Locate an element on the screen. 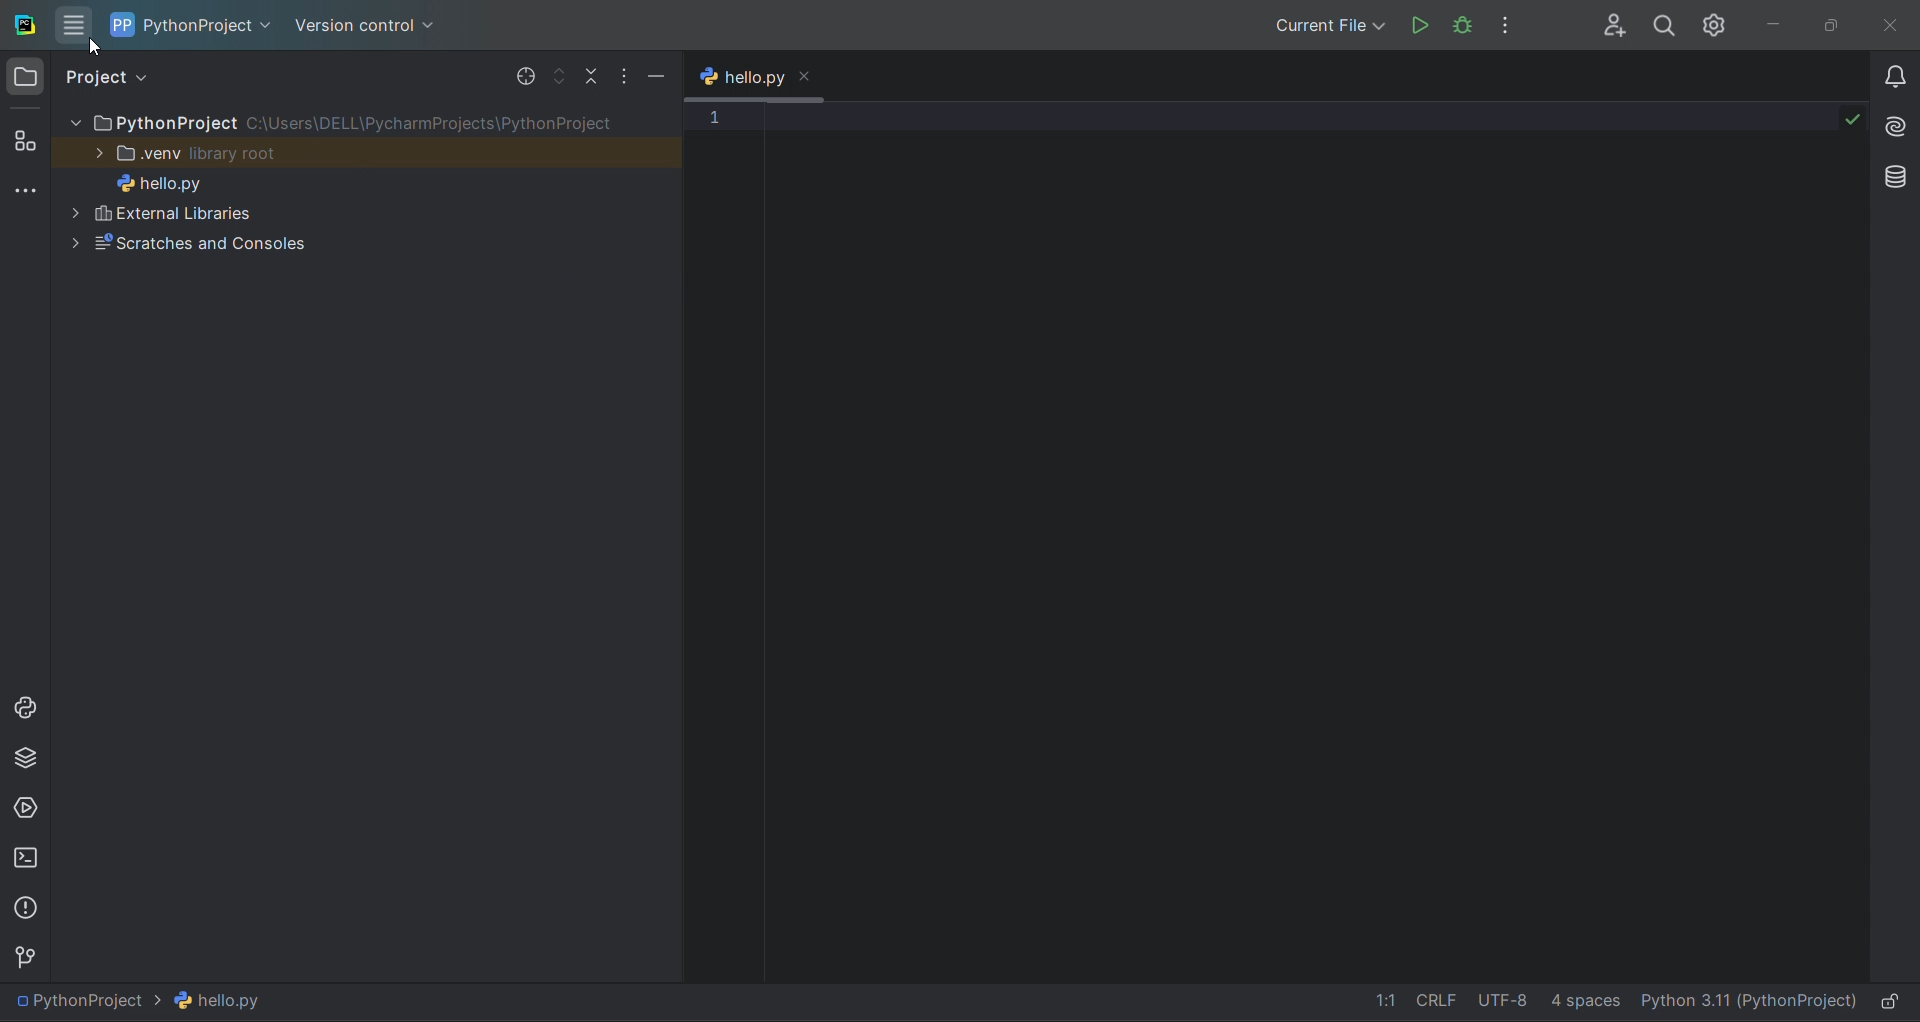 The width and height of the screenshot is (1920, 1022). more tools is located at coordinates (26, 188).